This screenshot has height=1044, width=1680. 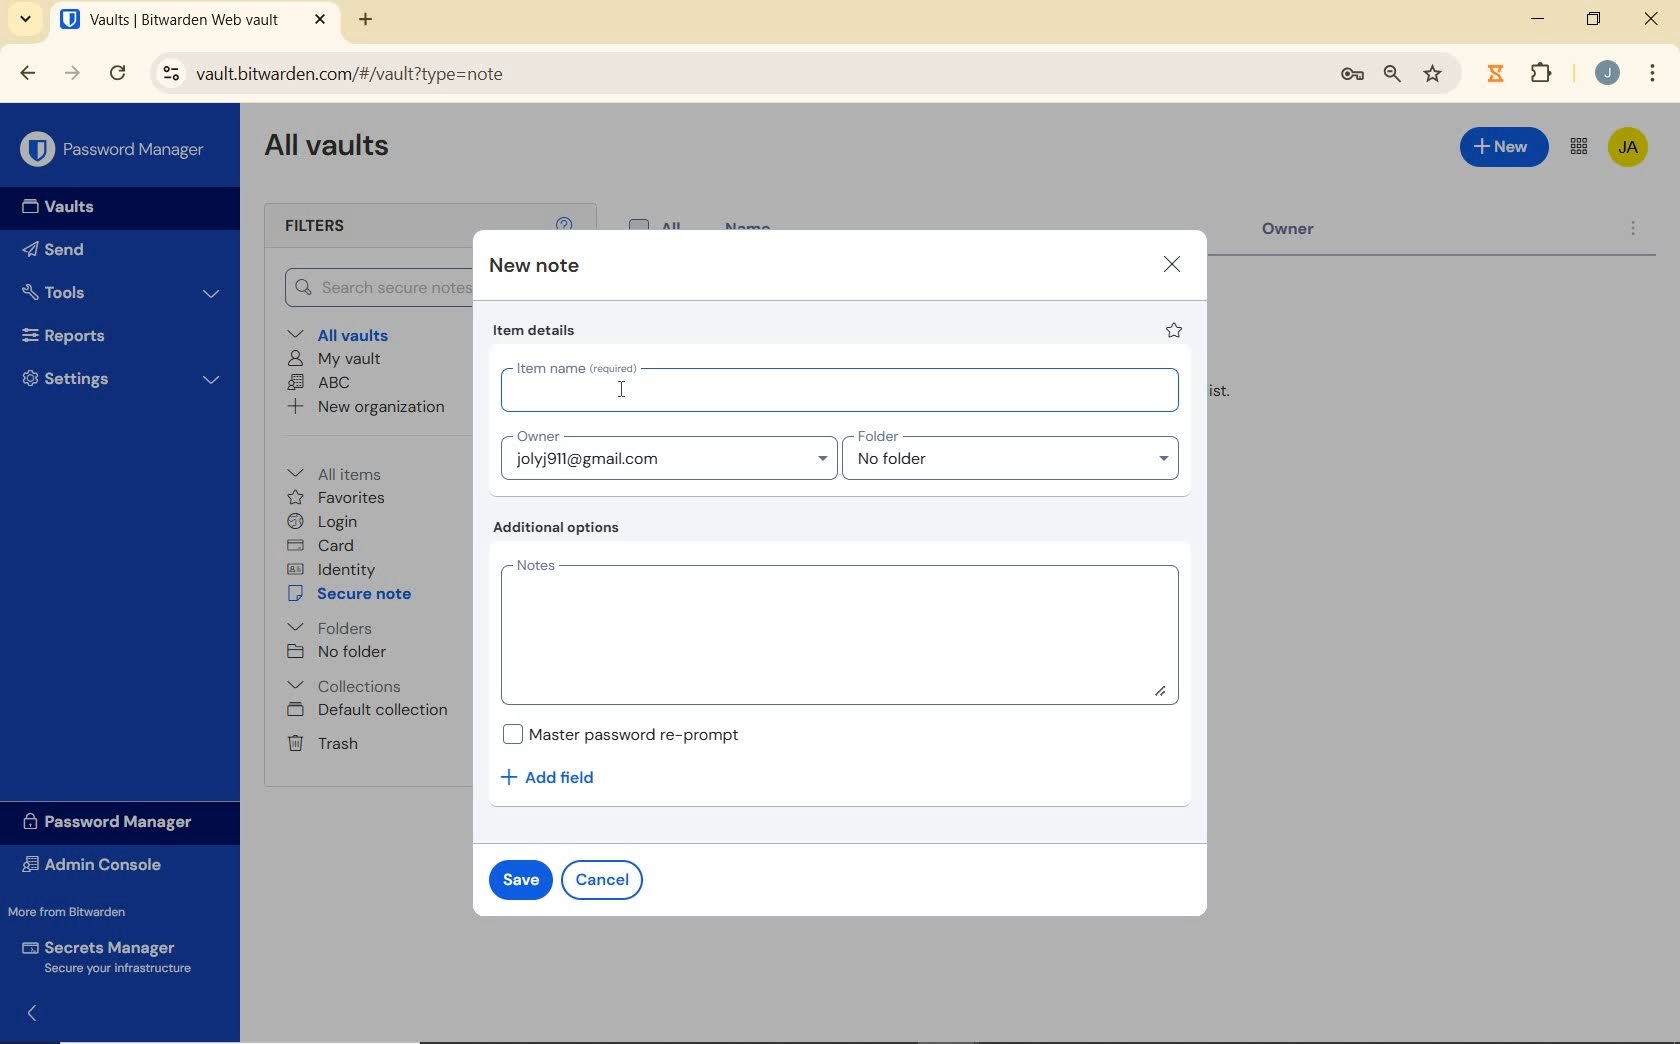 I want to click on extensions, so click(x=1493, y=74).